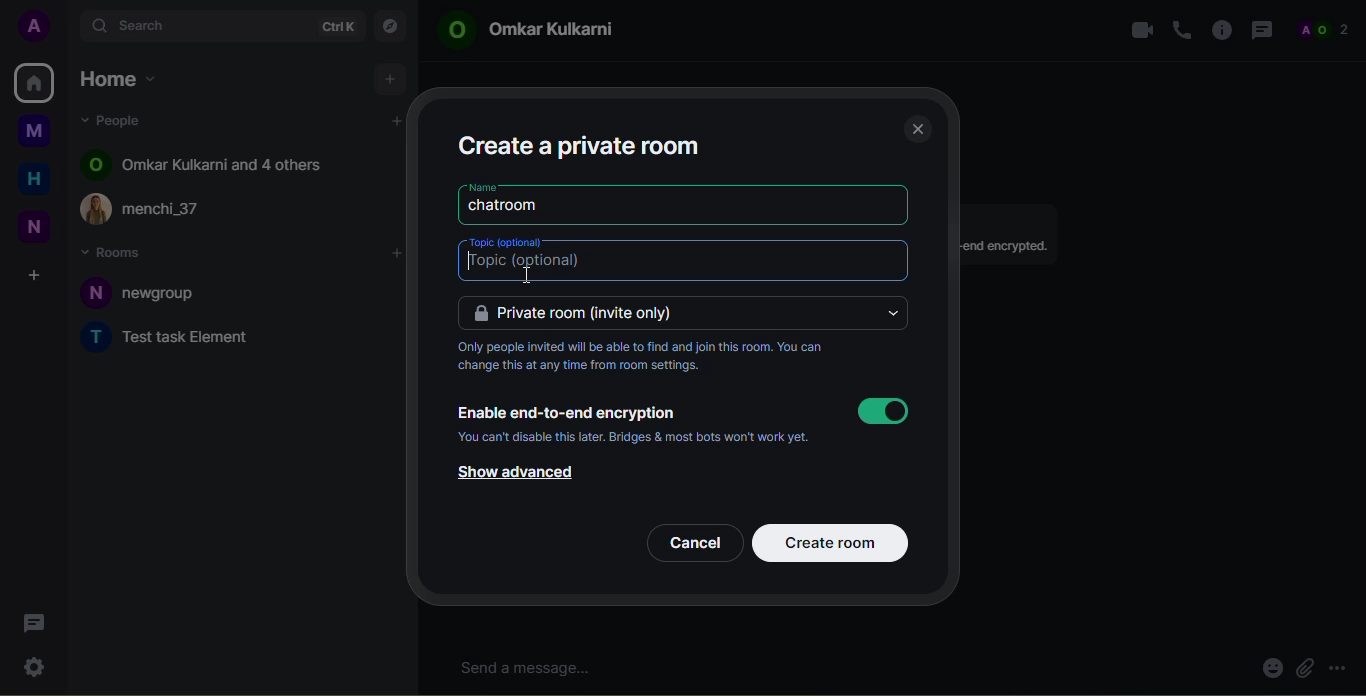  What do you see at coordinates (390, 78) in the screenshot?
I see `add` at bounding box center [390, 78].